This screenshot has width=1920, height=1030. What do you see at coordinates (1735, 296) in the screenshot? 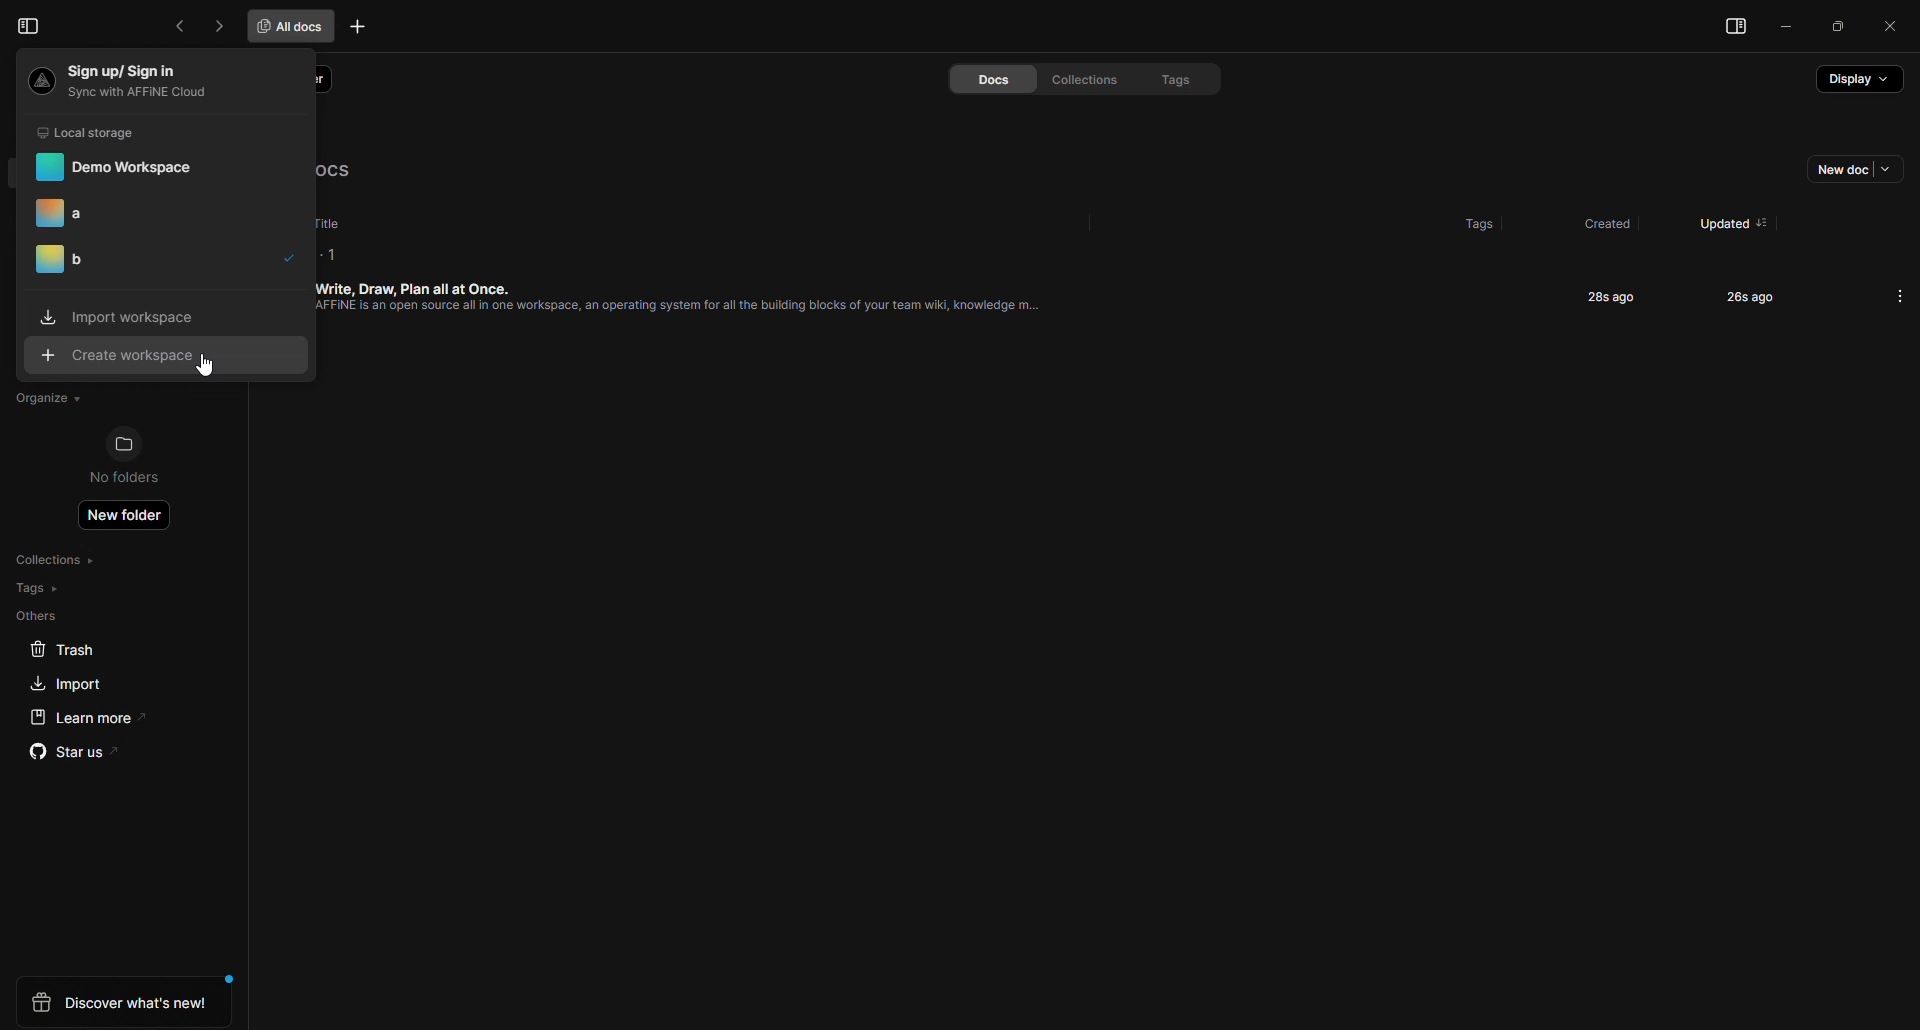
I see `time` at bounding box center [1735, 296].